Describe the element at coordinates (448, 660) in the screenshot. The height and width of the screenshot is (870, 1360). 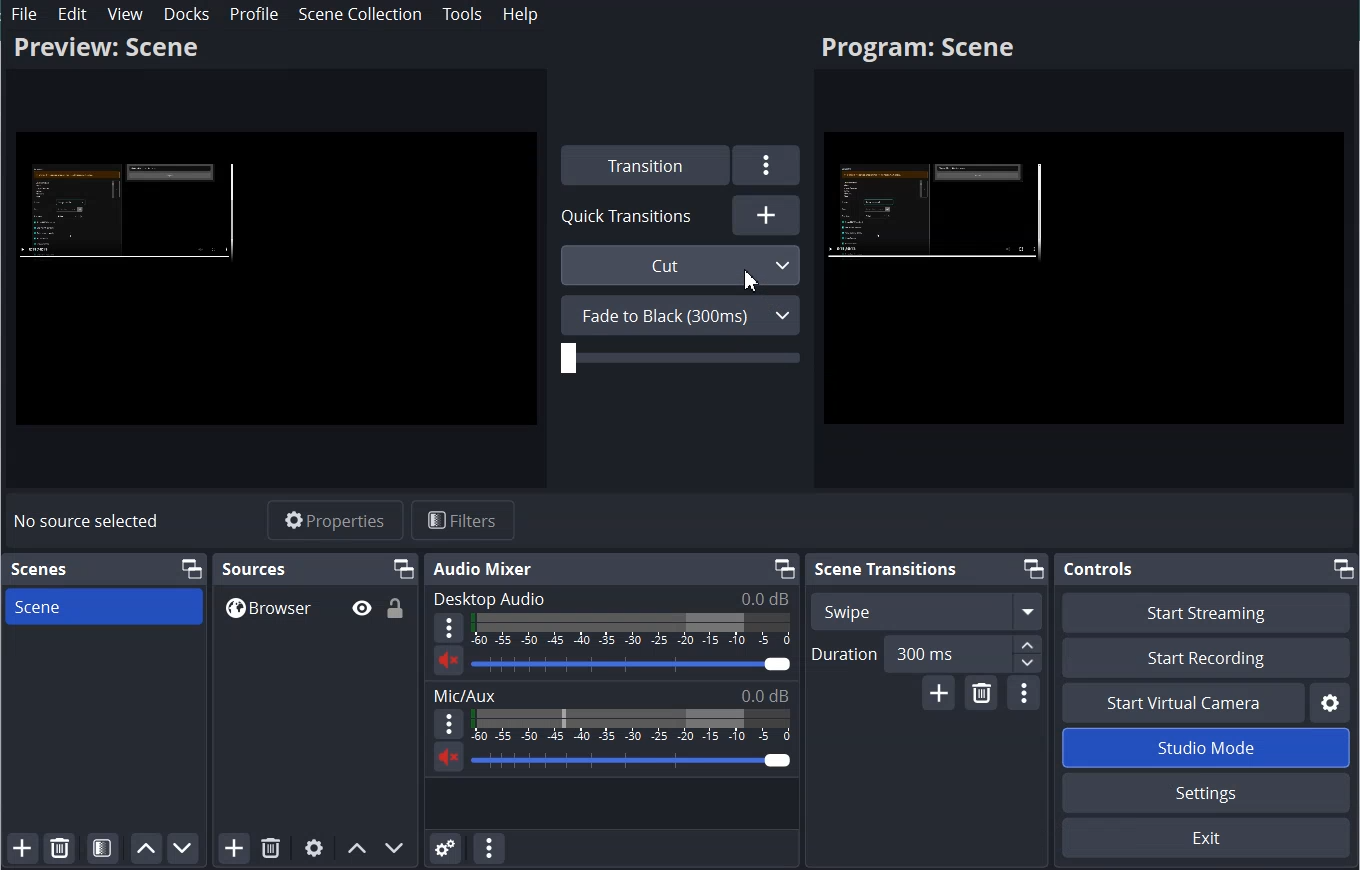
I see `Sound` at that location.